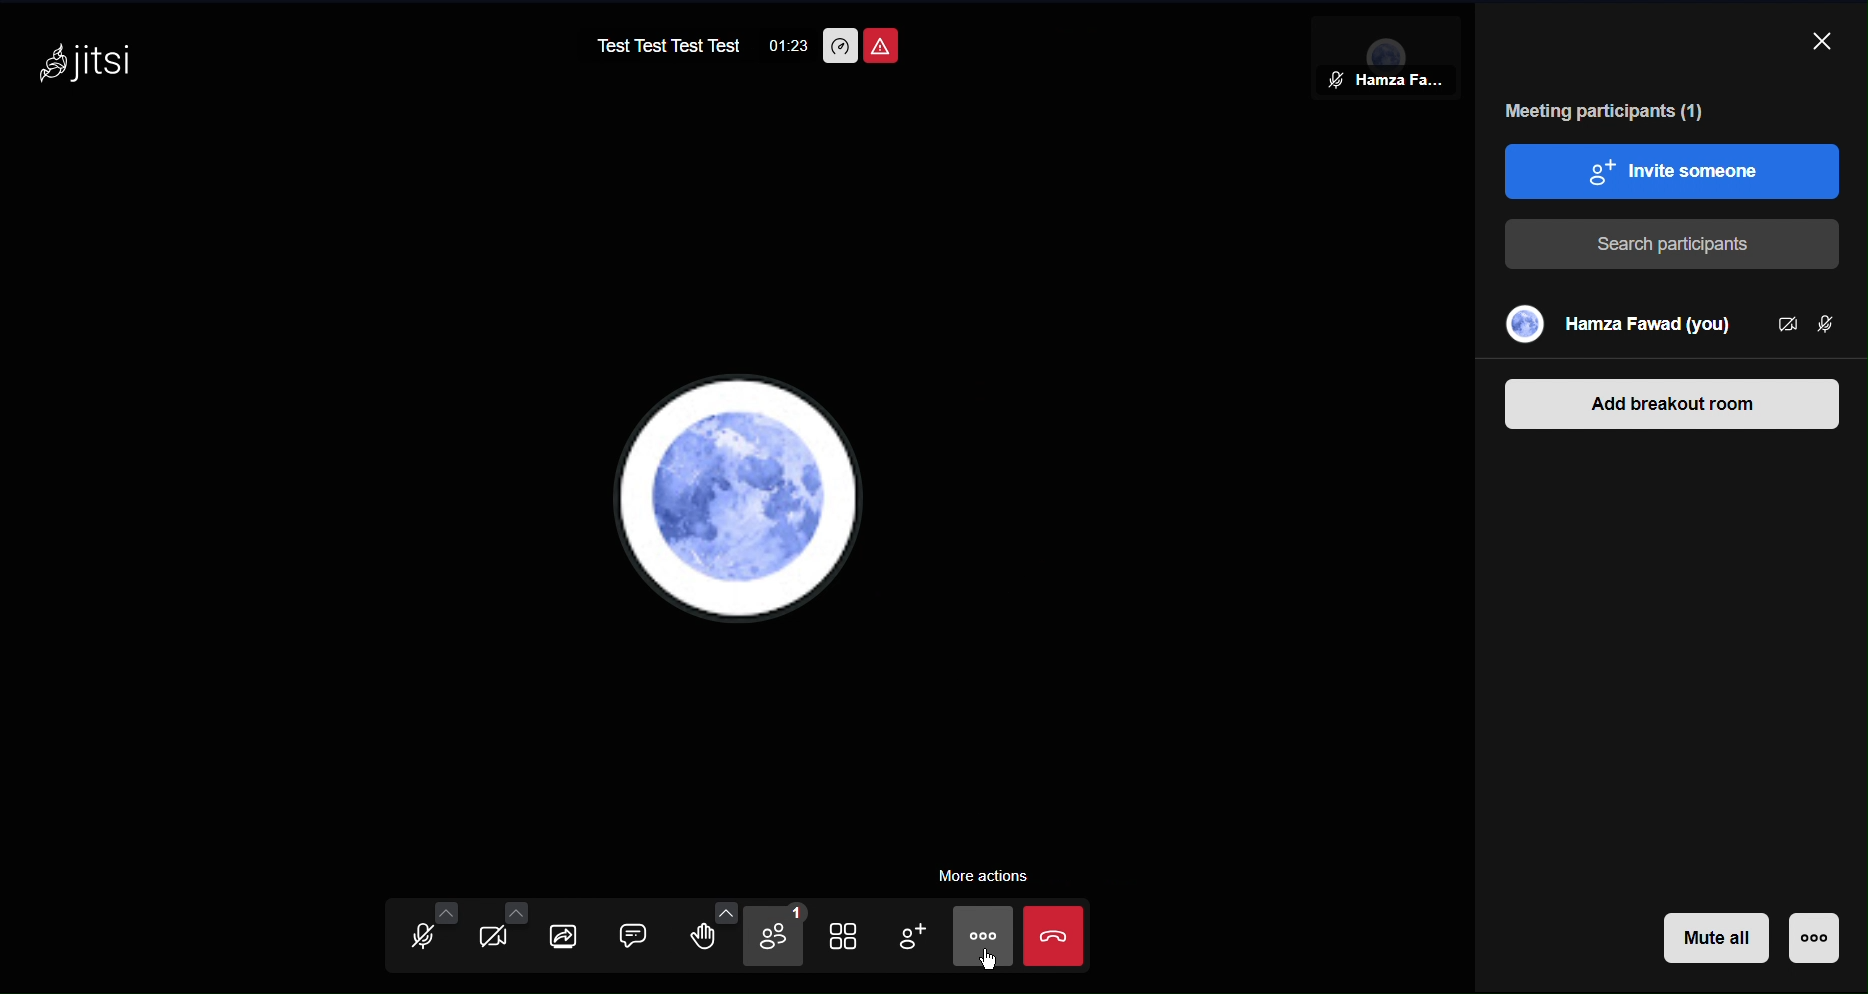 Image resolution: width=1868 pixels, height=994 pixels. Describe the element at coordinates (1670, 401) in the screenshot. I see `Add breakout room` at that location.